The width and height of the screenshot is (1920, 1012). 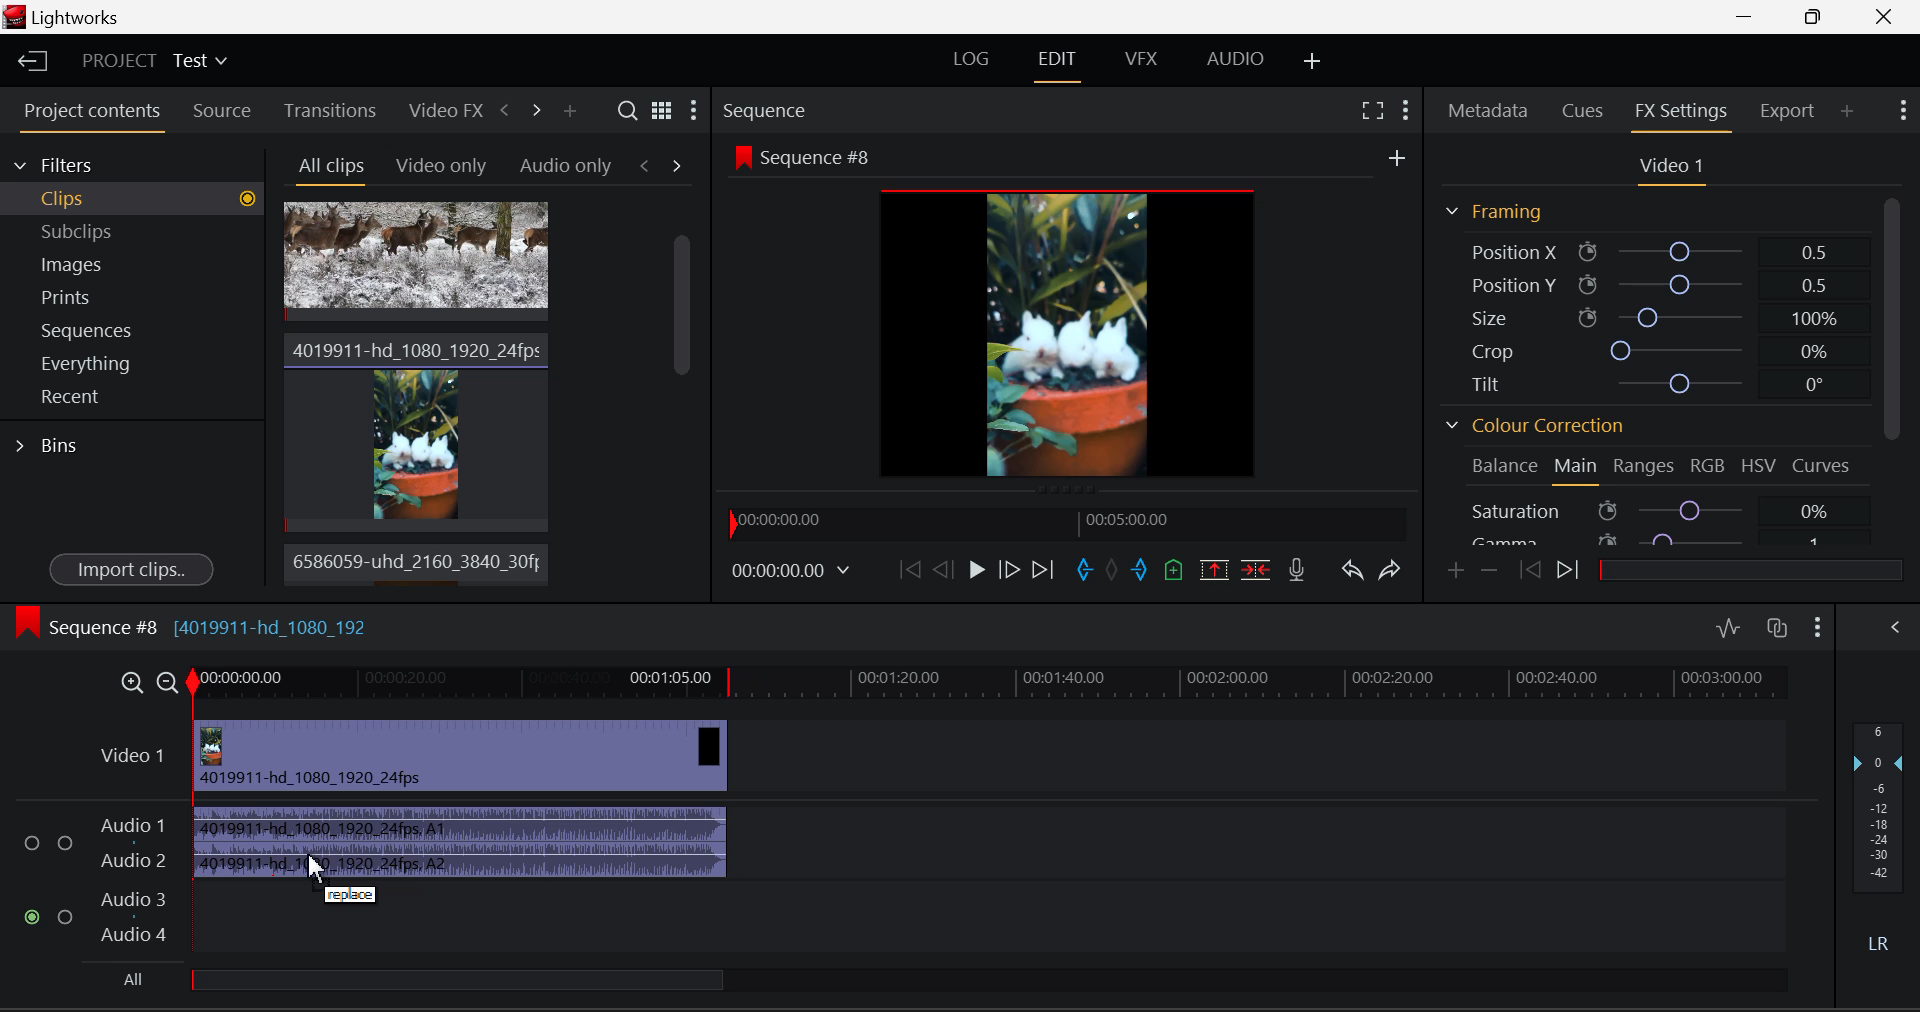 What do you see at coordinates (1880, 827) in the screenshot?
I see `Decibel Level` at bounding box center [1880, 827].